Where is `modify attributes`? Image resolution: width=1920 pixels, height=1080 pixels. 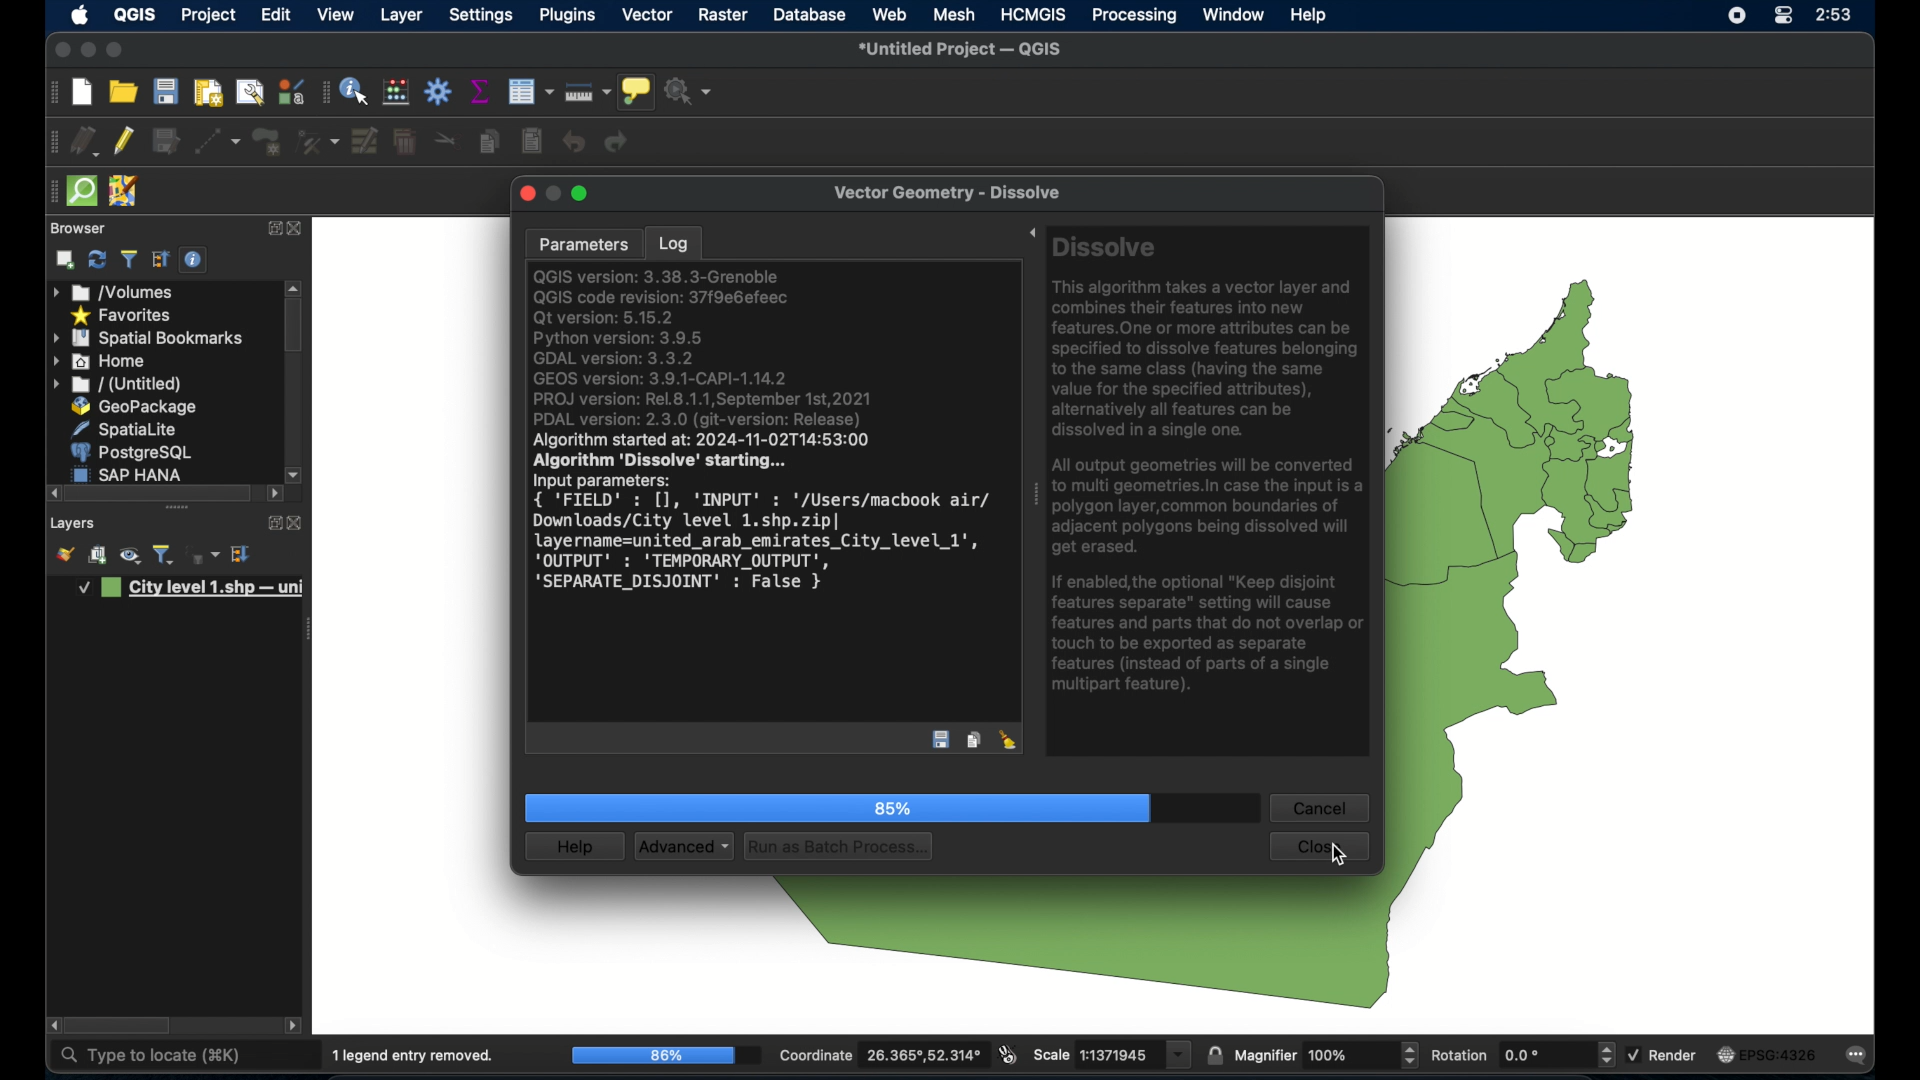
modify attributes is located at coordinates (363, 141).